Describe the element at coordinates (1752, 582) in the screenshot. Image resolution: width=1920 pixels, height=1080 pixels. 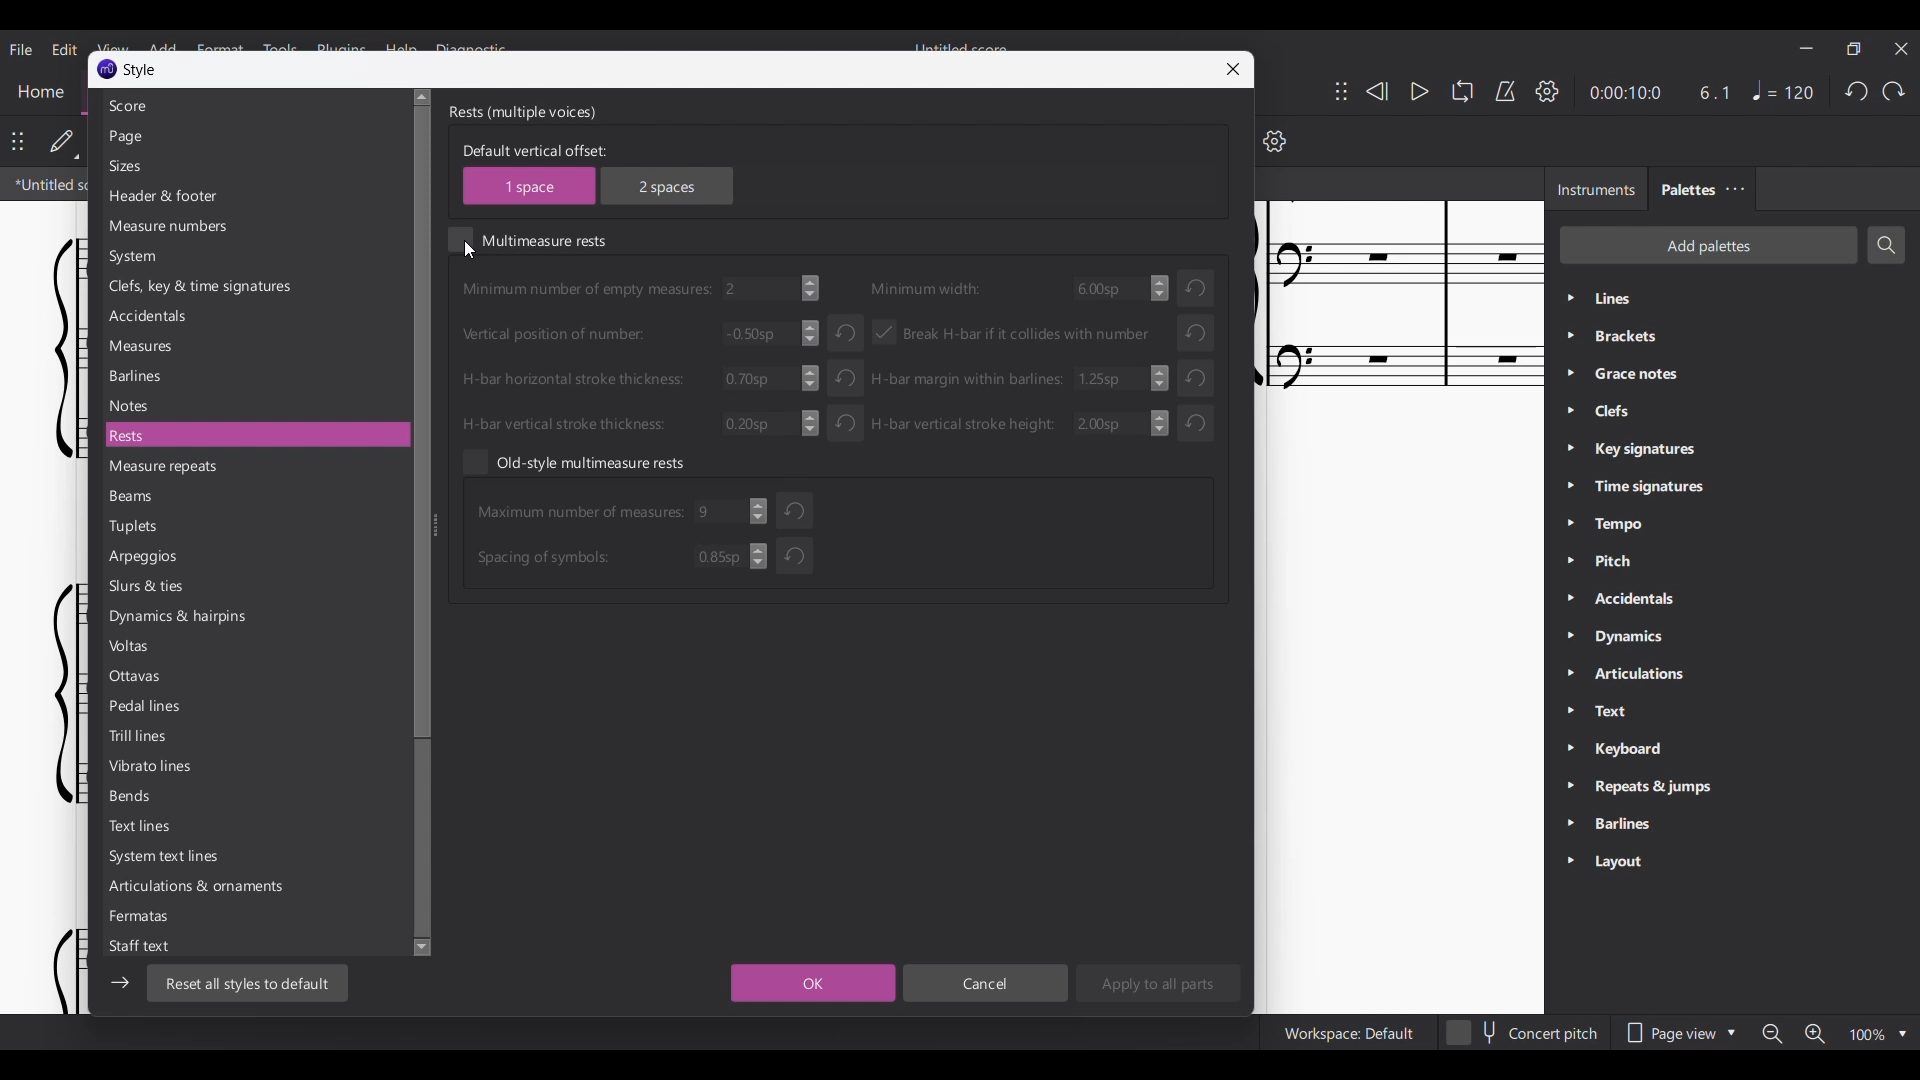
I see `Palette list` at that location.